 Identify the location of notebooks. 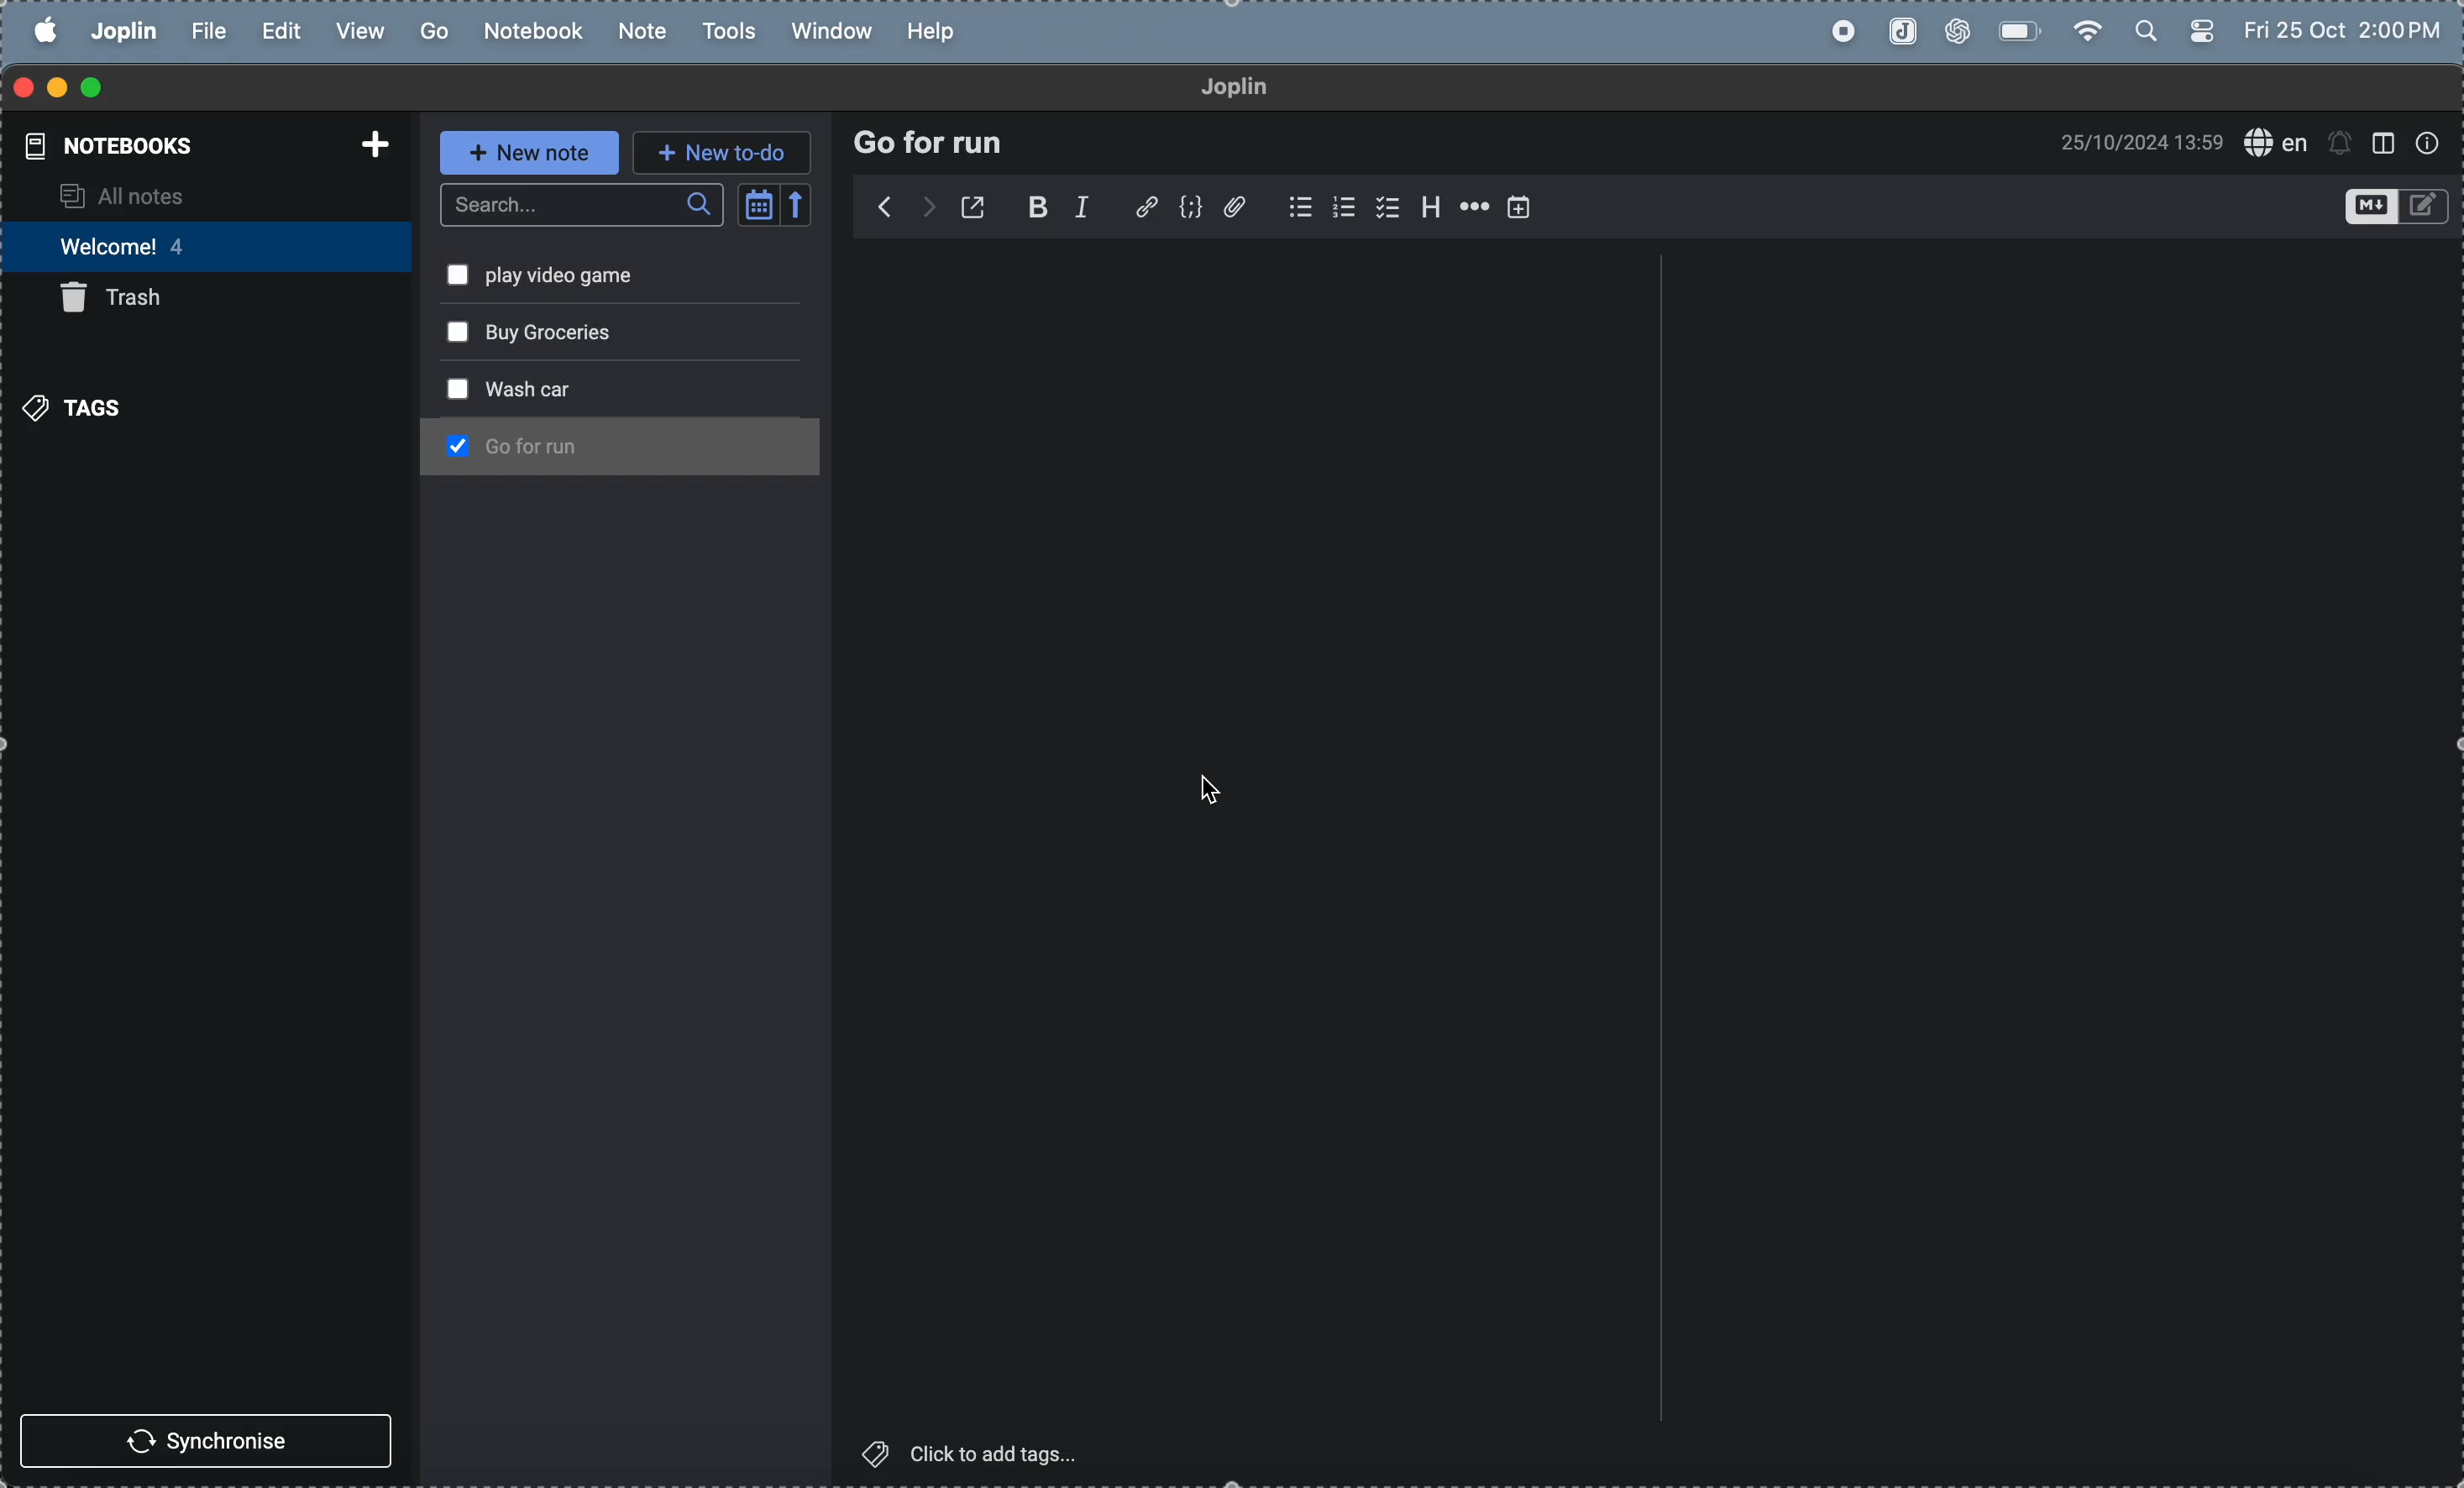
(199, 142).